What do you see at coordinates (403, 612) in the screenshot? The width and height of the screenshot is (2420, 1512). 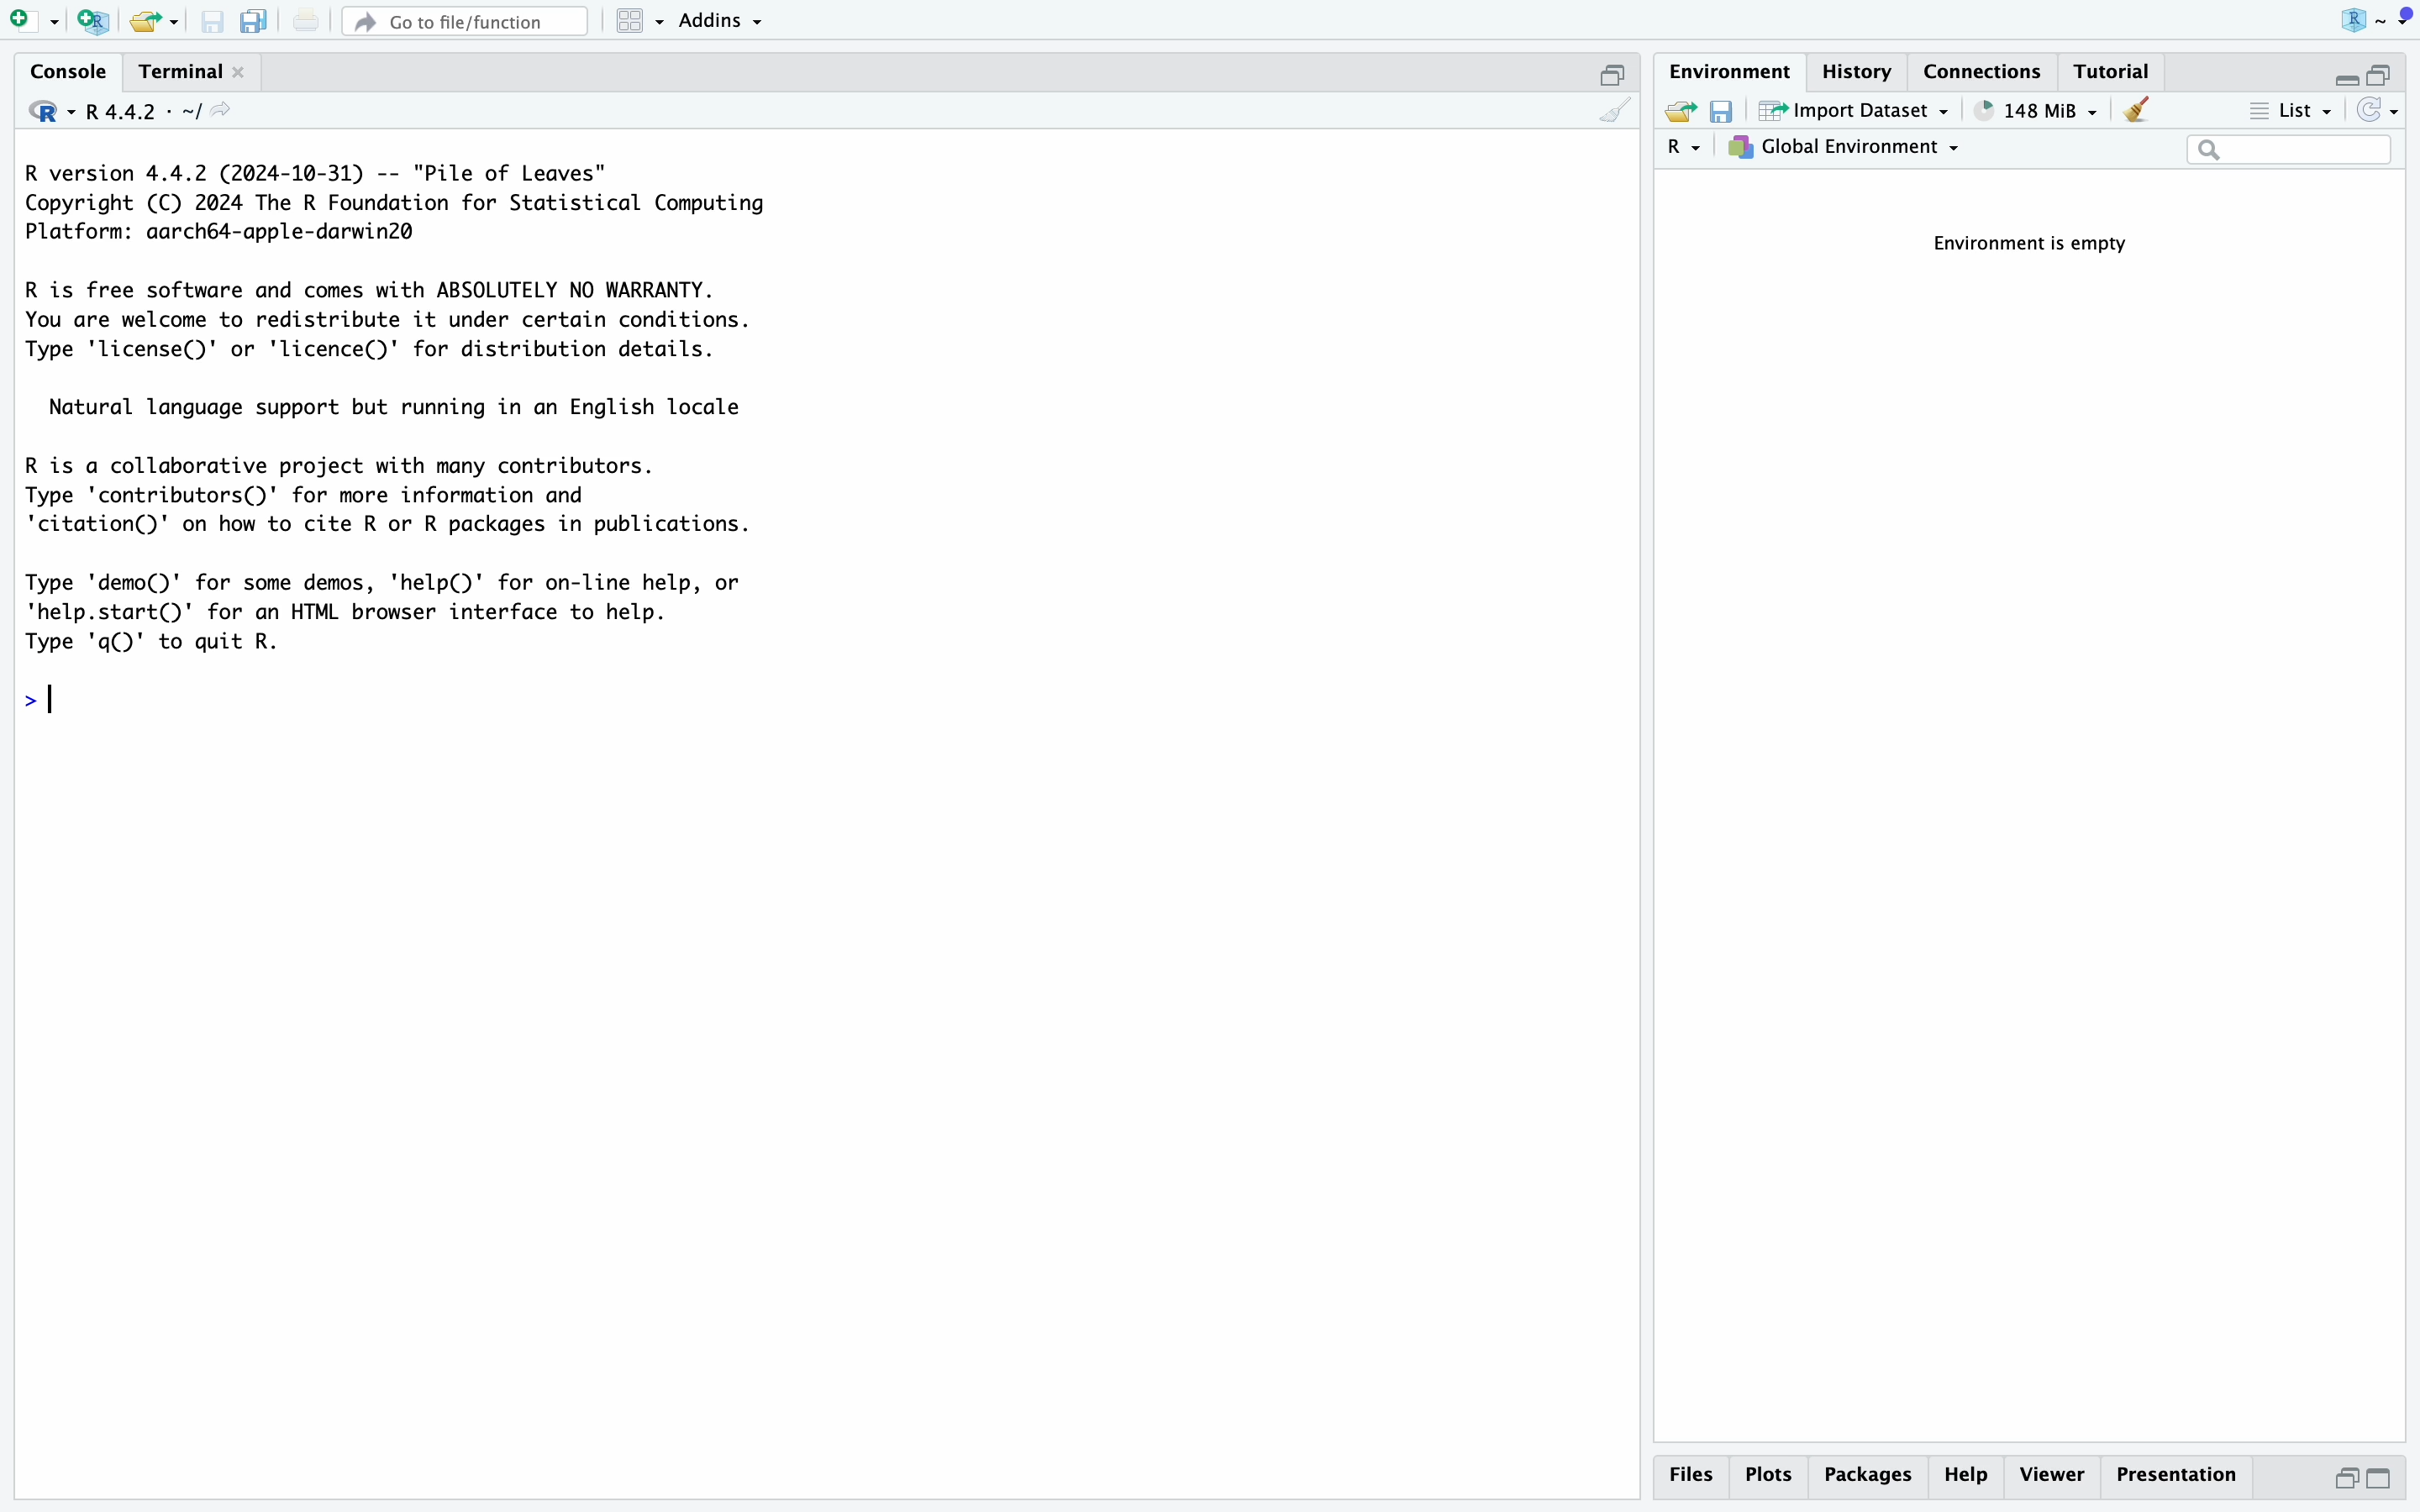 I see `demo and help of R` at bounding box center [403, 612].